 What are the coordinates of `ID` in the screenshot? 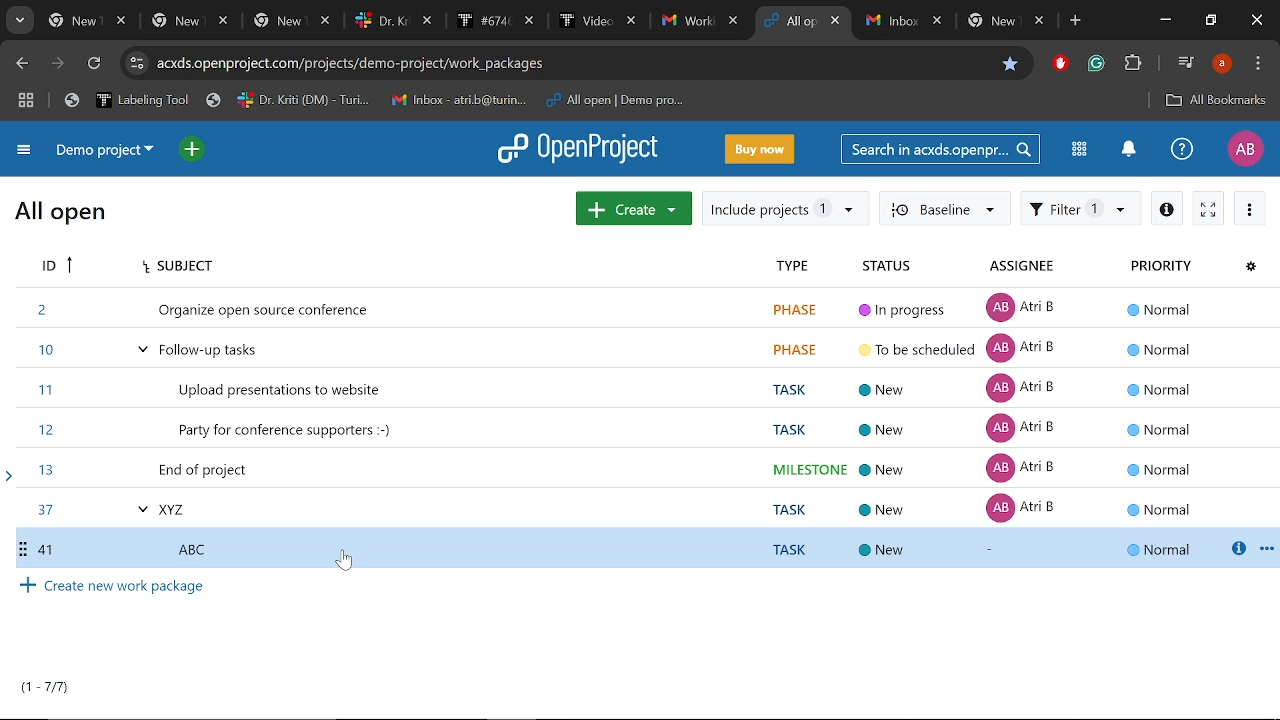 It's located at (54, 266).